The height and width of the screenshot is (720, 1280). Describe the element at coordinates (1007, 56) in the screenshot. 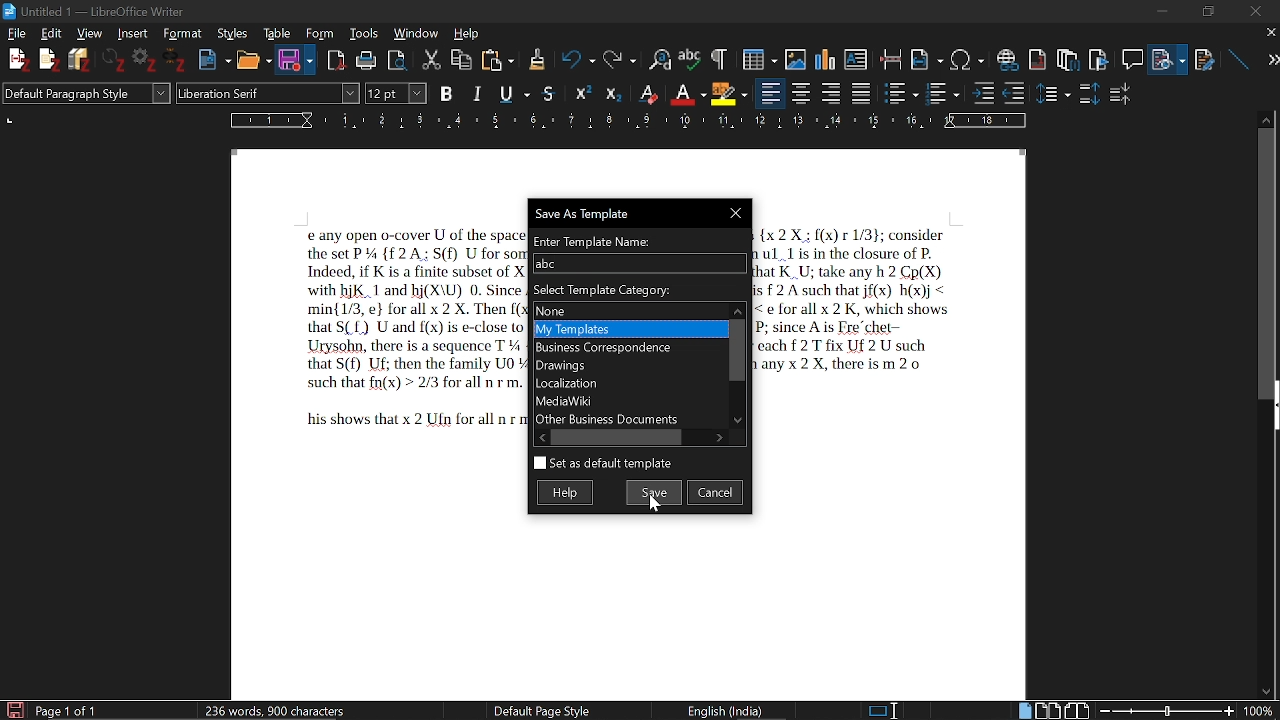

I see `Insert link` at that location.